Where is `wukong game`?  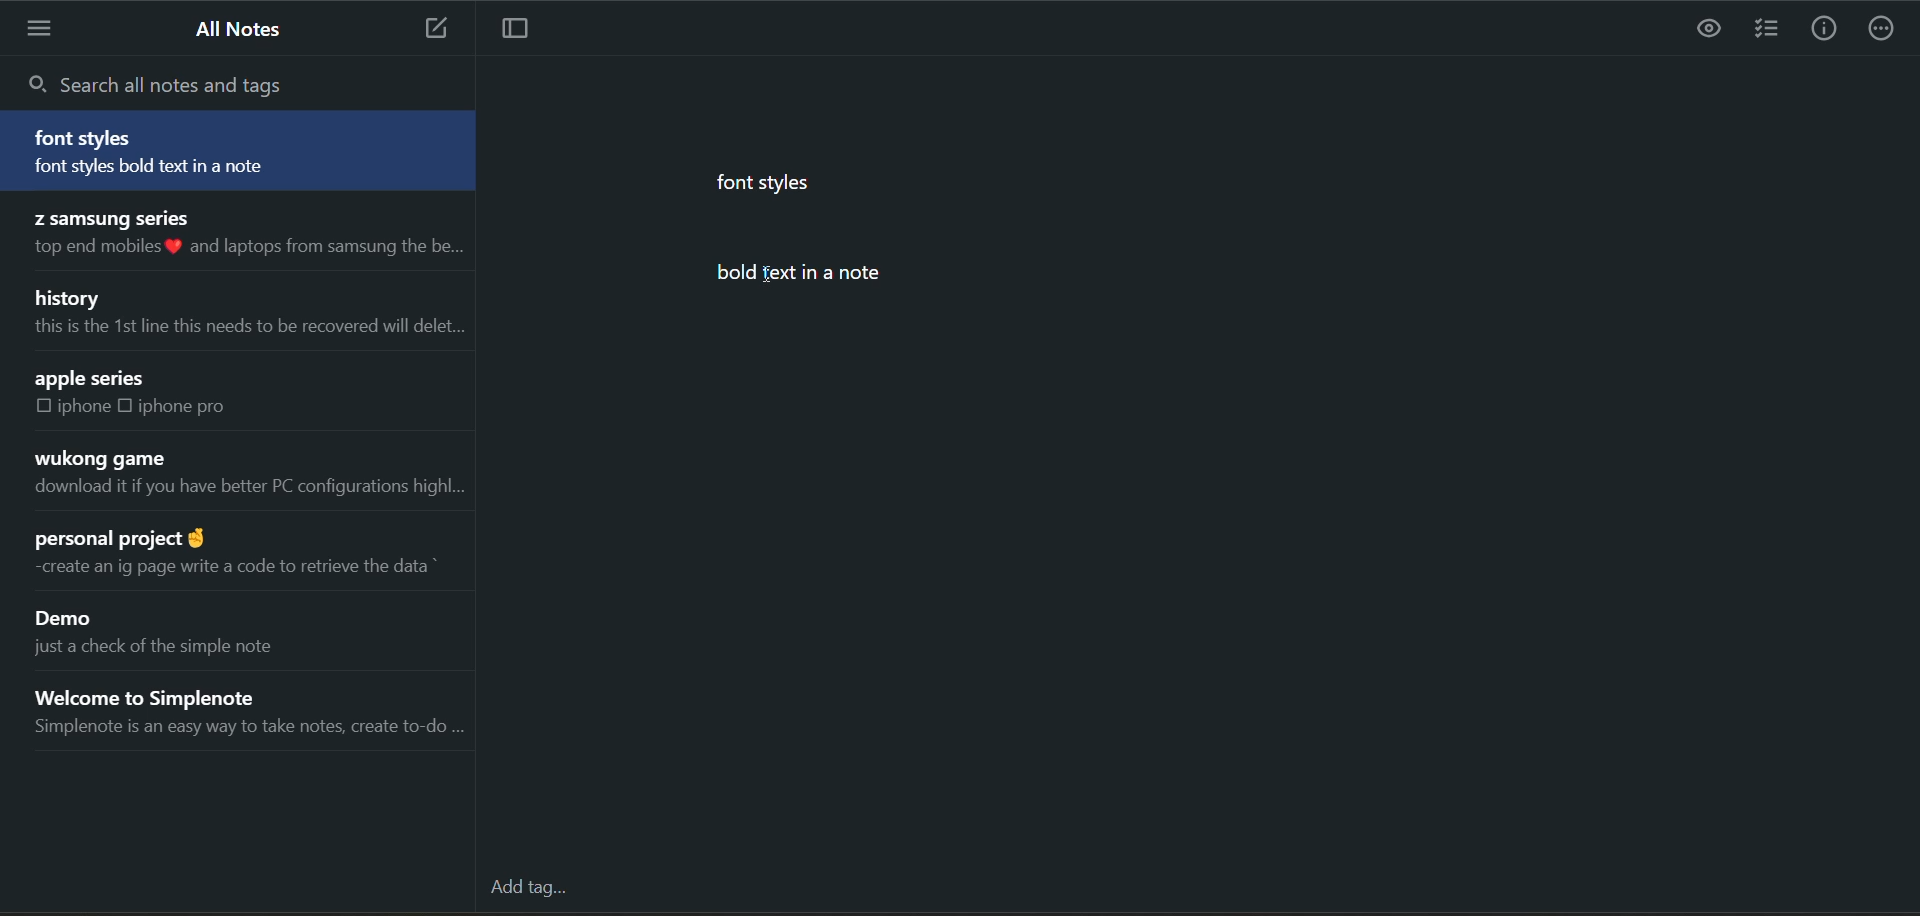
wukong game is located at coordinates (98, 459).